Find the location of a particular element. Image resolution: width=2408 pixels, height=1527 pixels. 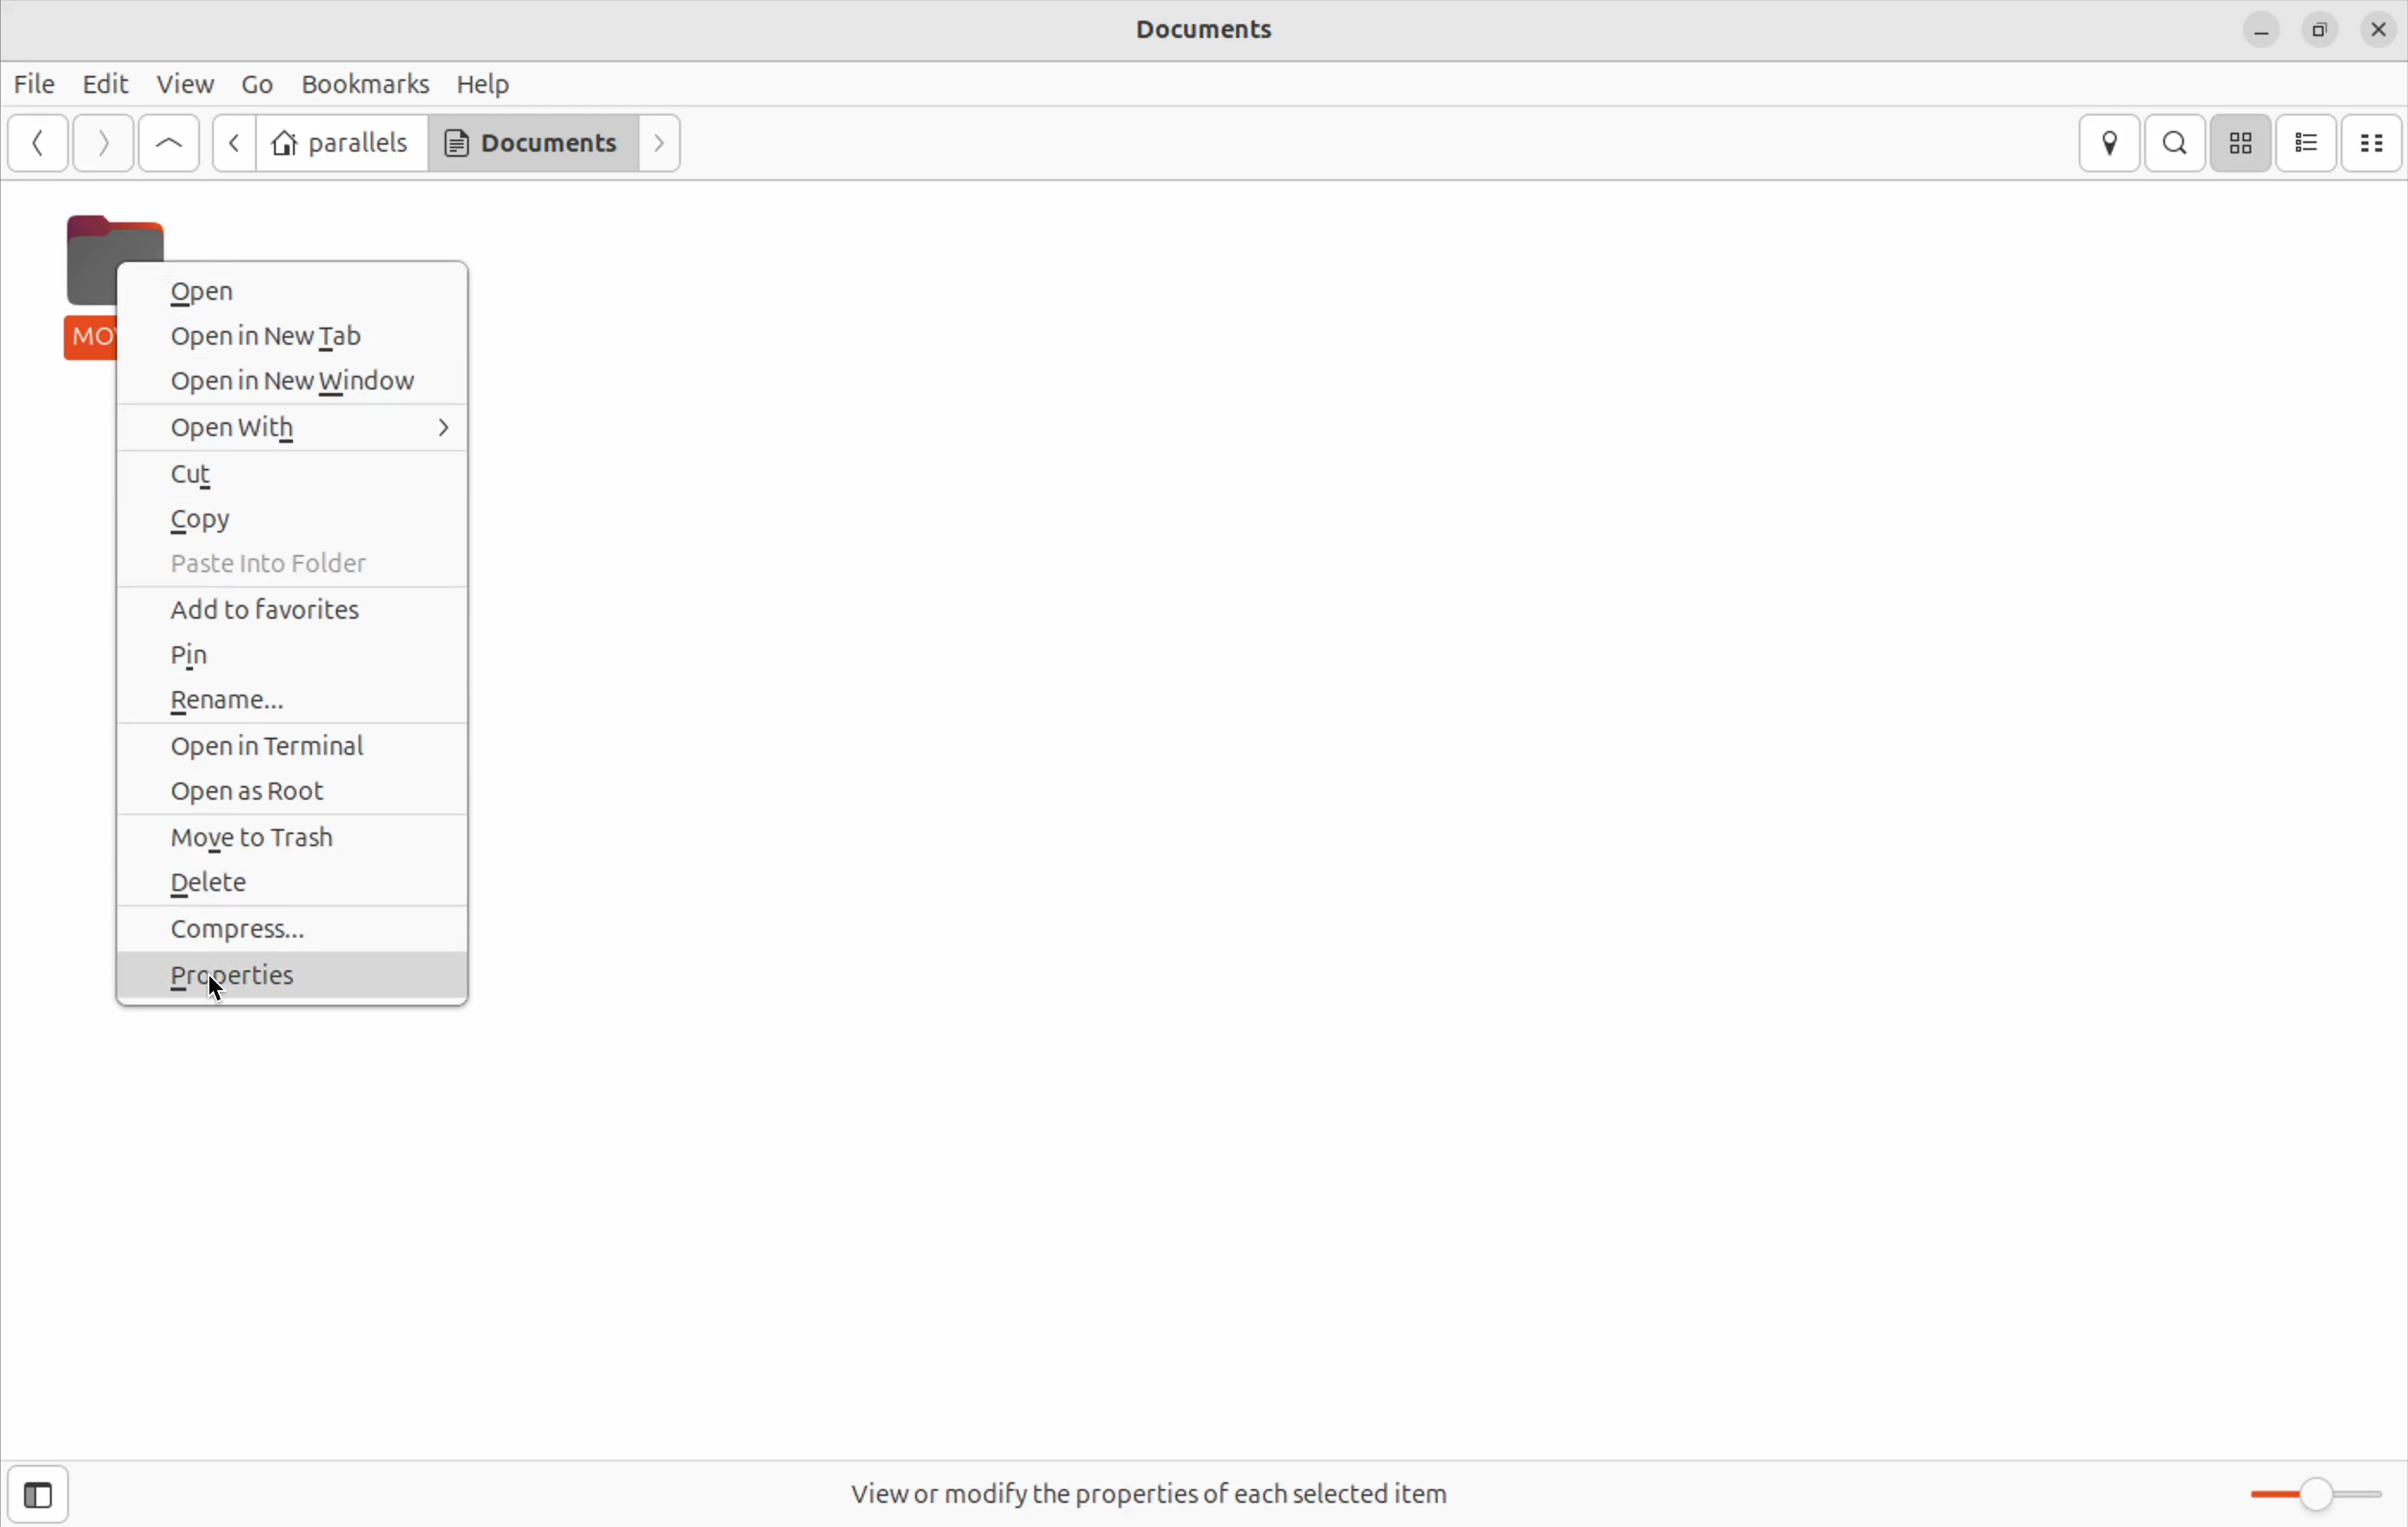

Rename is located at coordinates (291, 700).